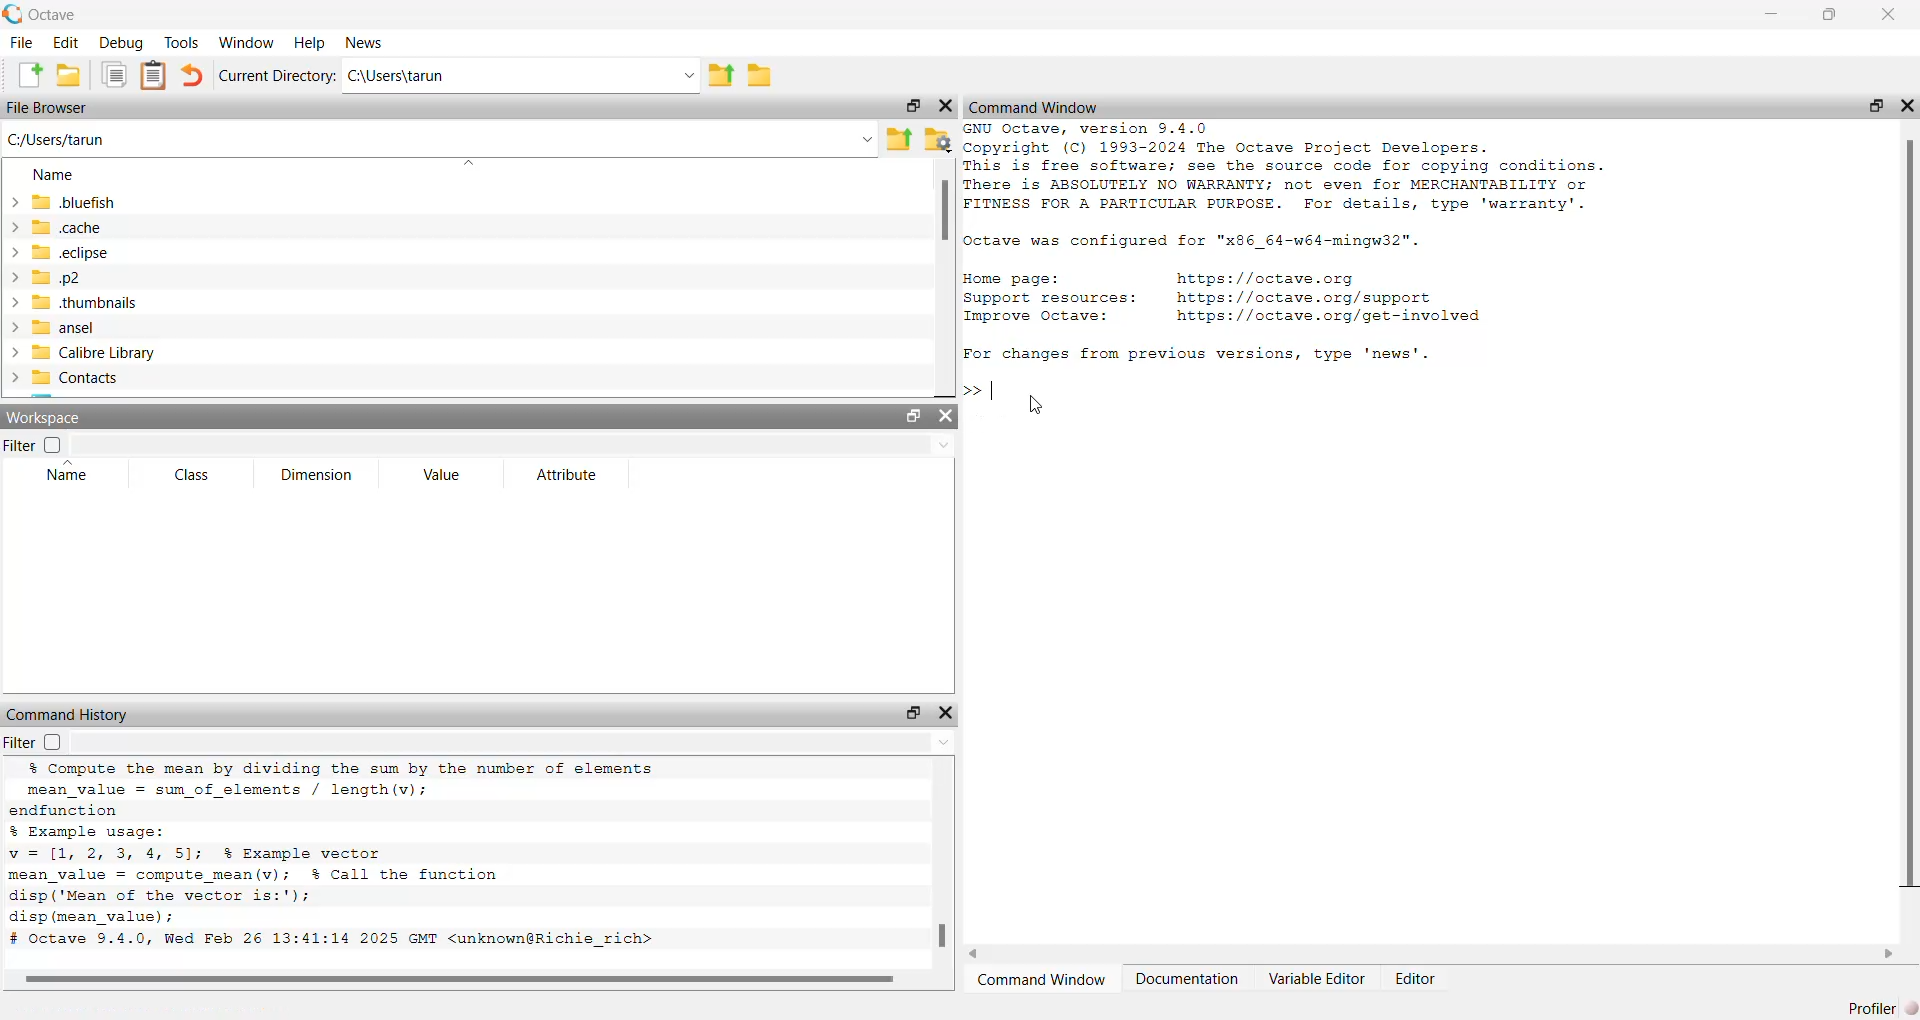 Image resolution: width=1920 pixels, height=1020 pixels. What do you see at coordinates (66, 227) in the screenshot?
I see `.cache` at bounding box center [66, 227].